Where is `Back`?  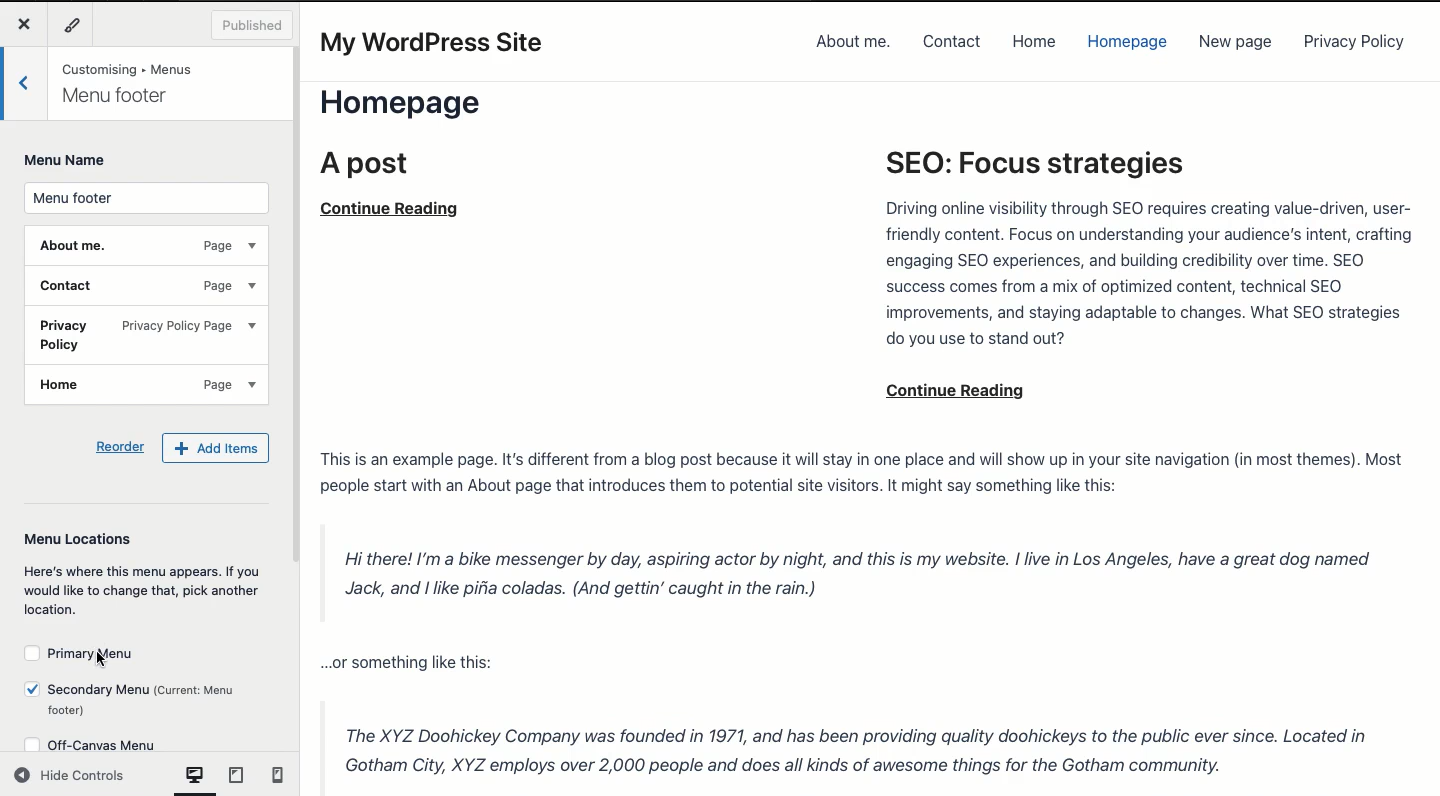 Back is located at coordinates (25, 80).